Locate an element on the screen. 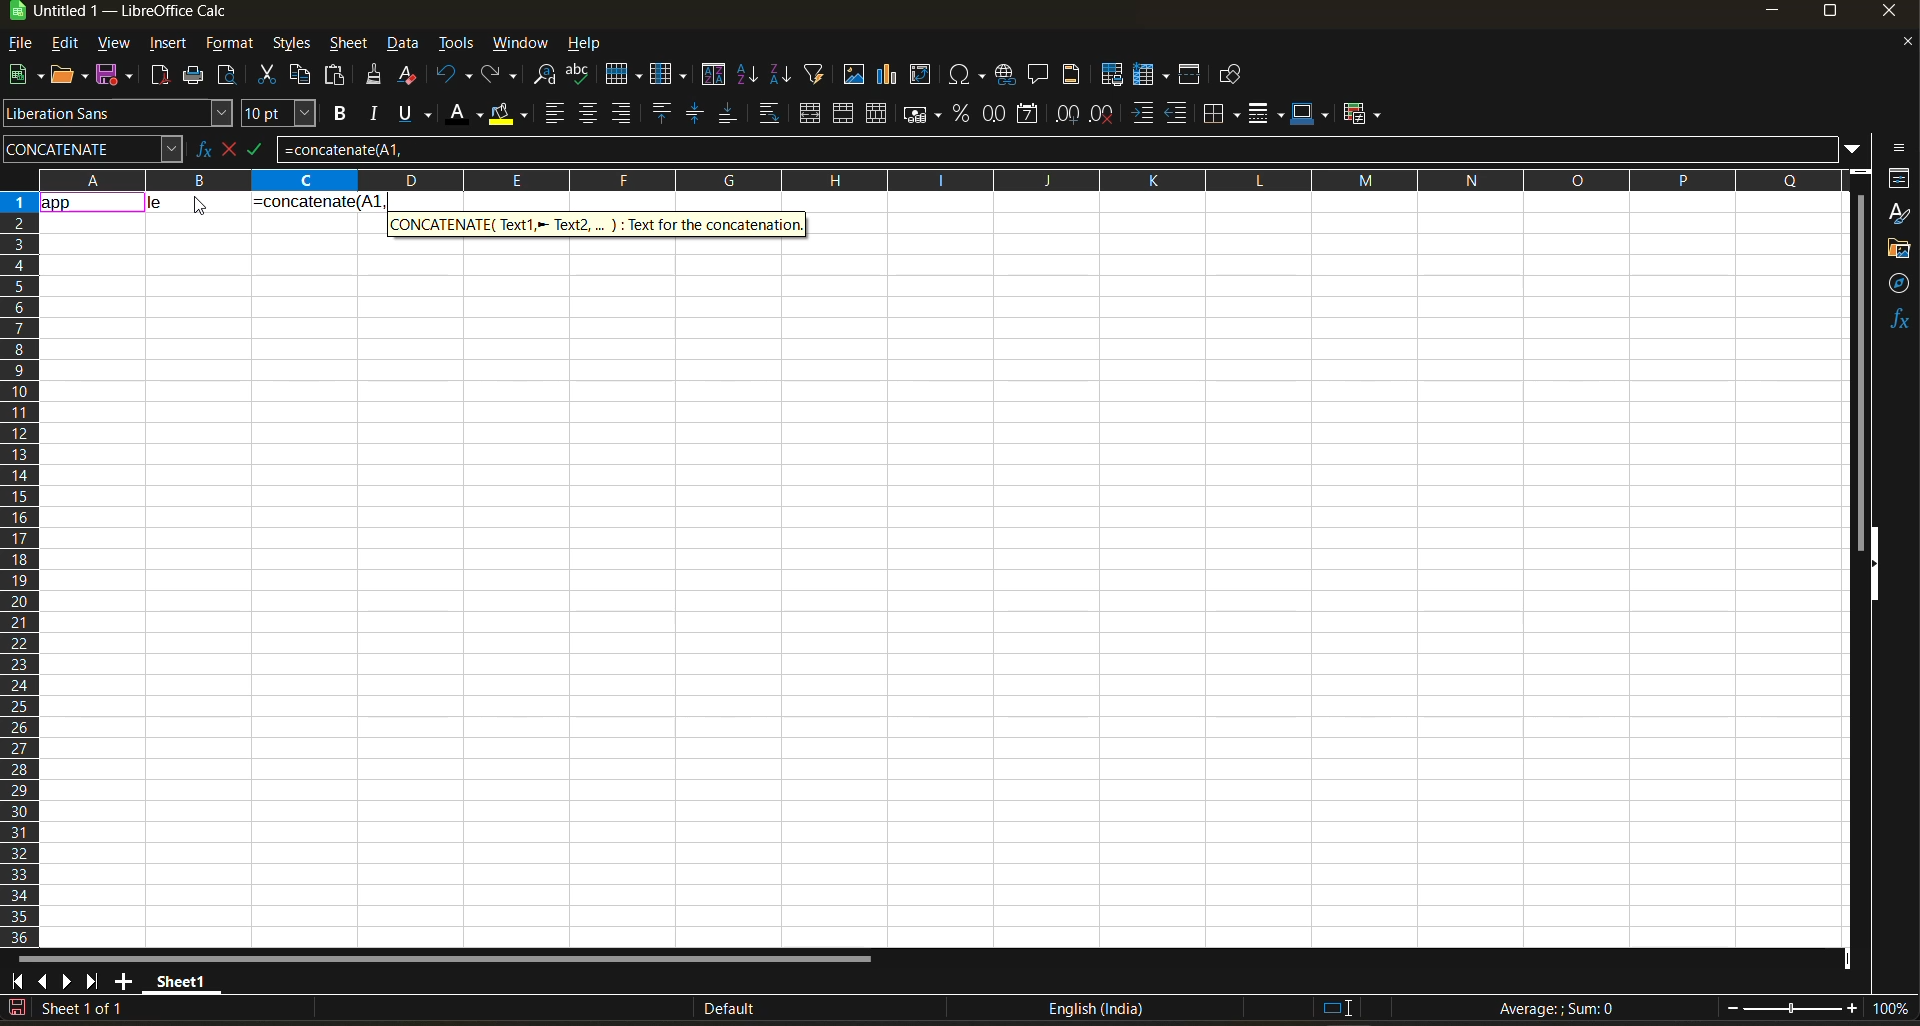 This screenshot has width=1920, height=1026. align right is located at coordinates (623, 114).